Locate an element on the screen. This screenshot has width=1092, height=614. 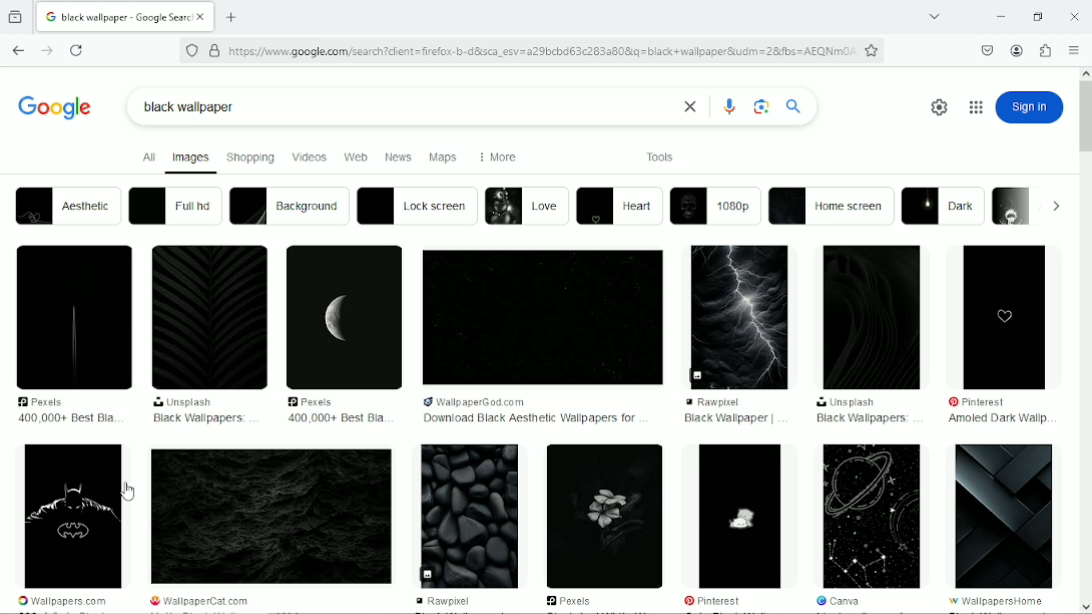
more is located at coordinates (495, 157).